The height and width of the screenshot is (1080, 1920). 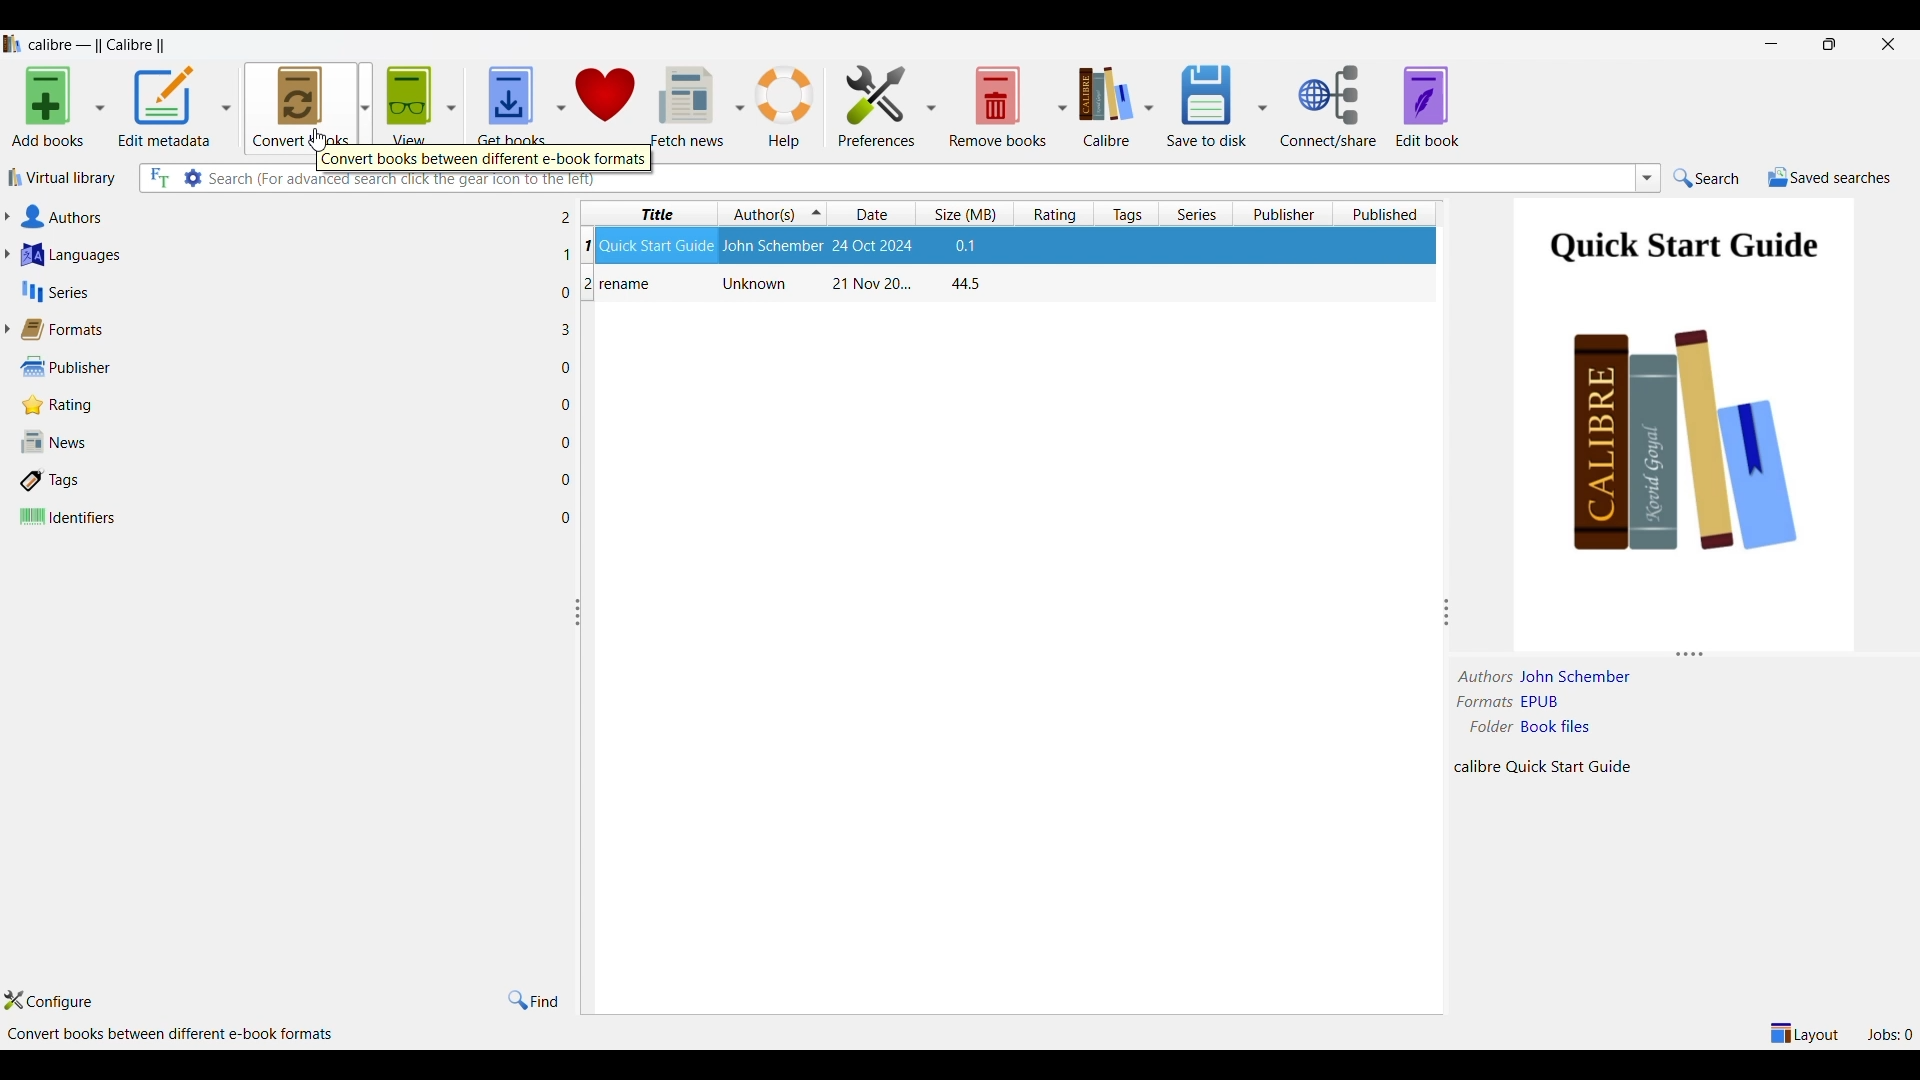 I want to click on Advanced search, so click(x=191, y=177).